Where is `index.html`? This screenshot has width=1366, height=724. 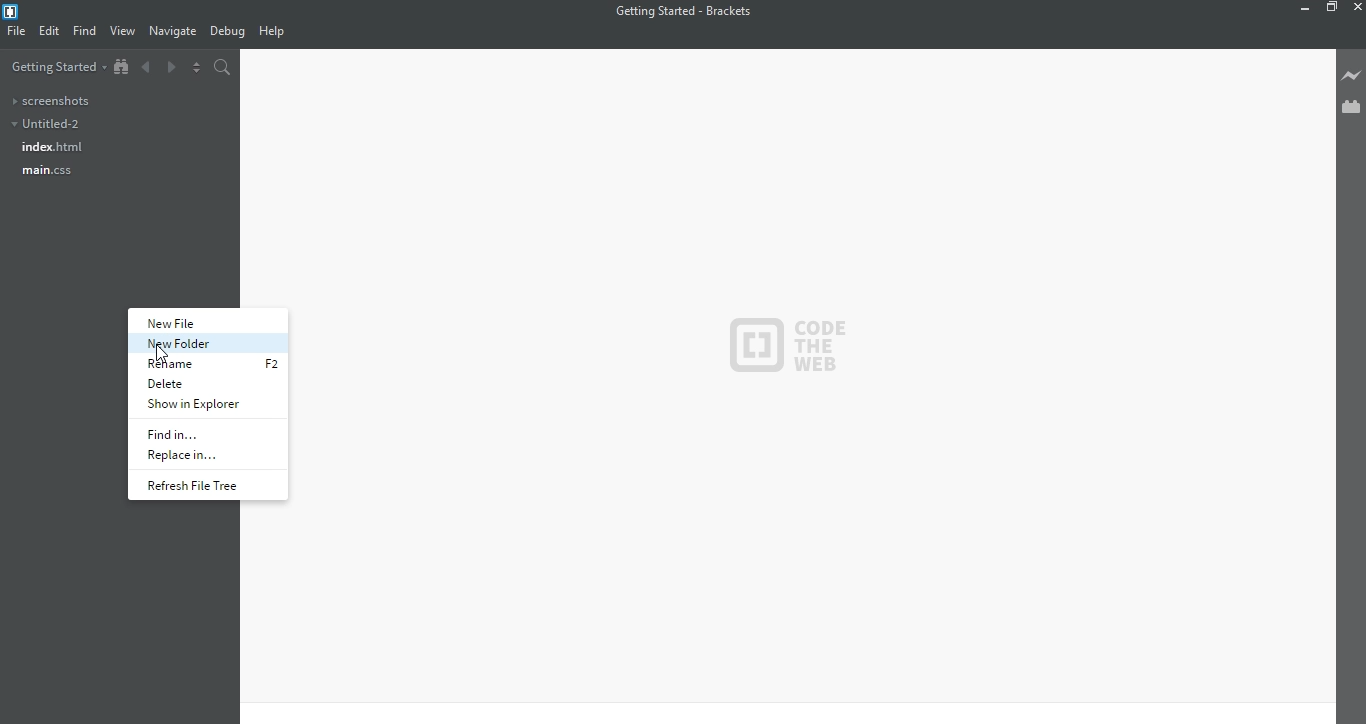 index.html is located at coordinates (59, 147).